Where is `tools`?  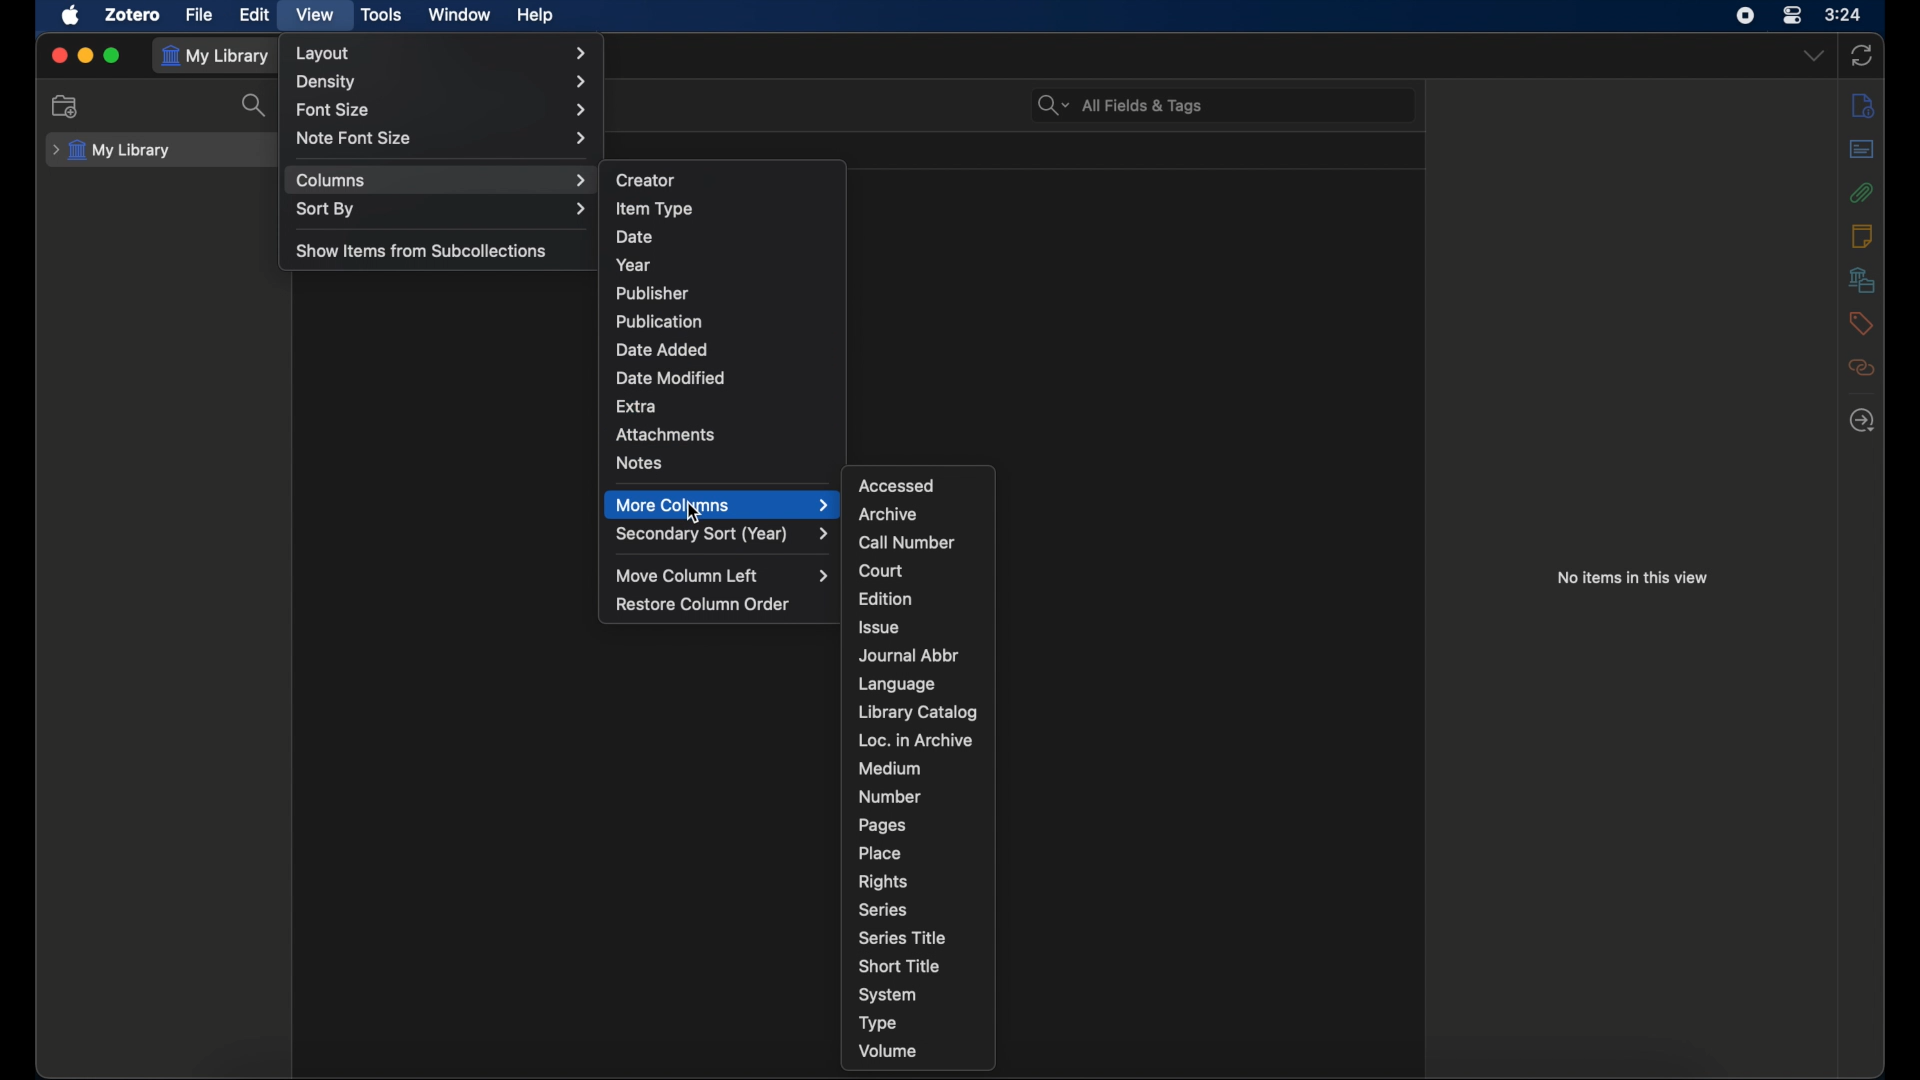
tools is located at coordinates (382, 15).